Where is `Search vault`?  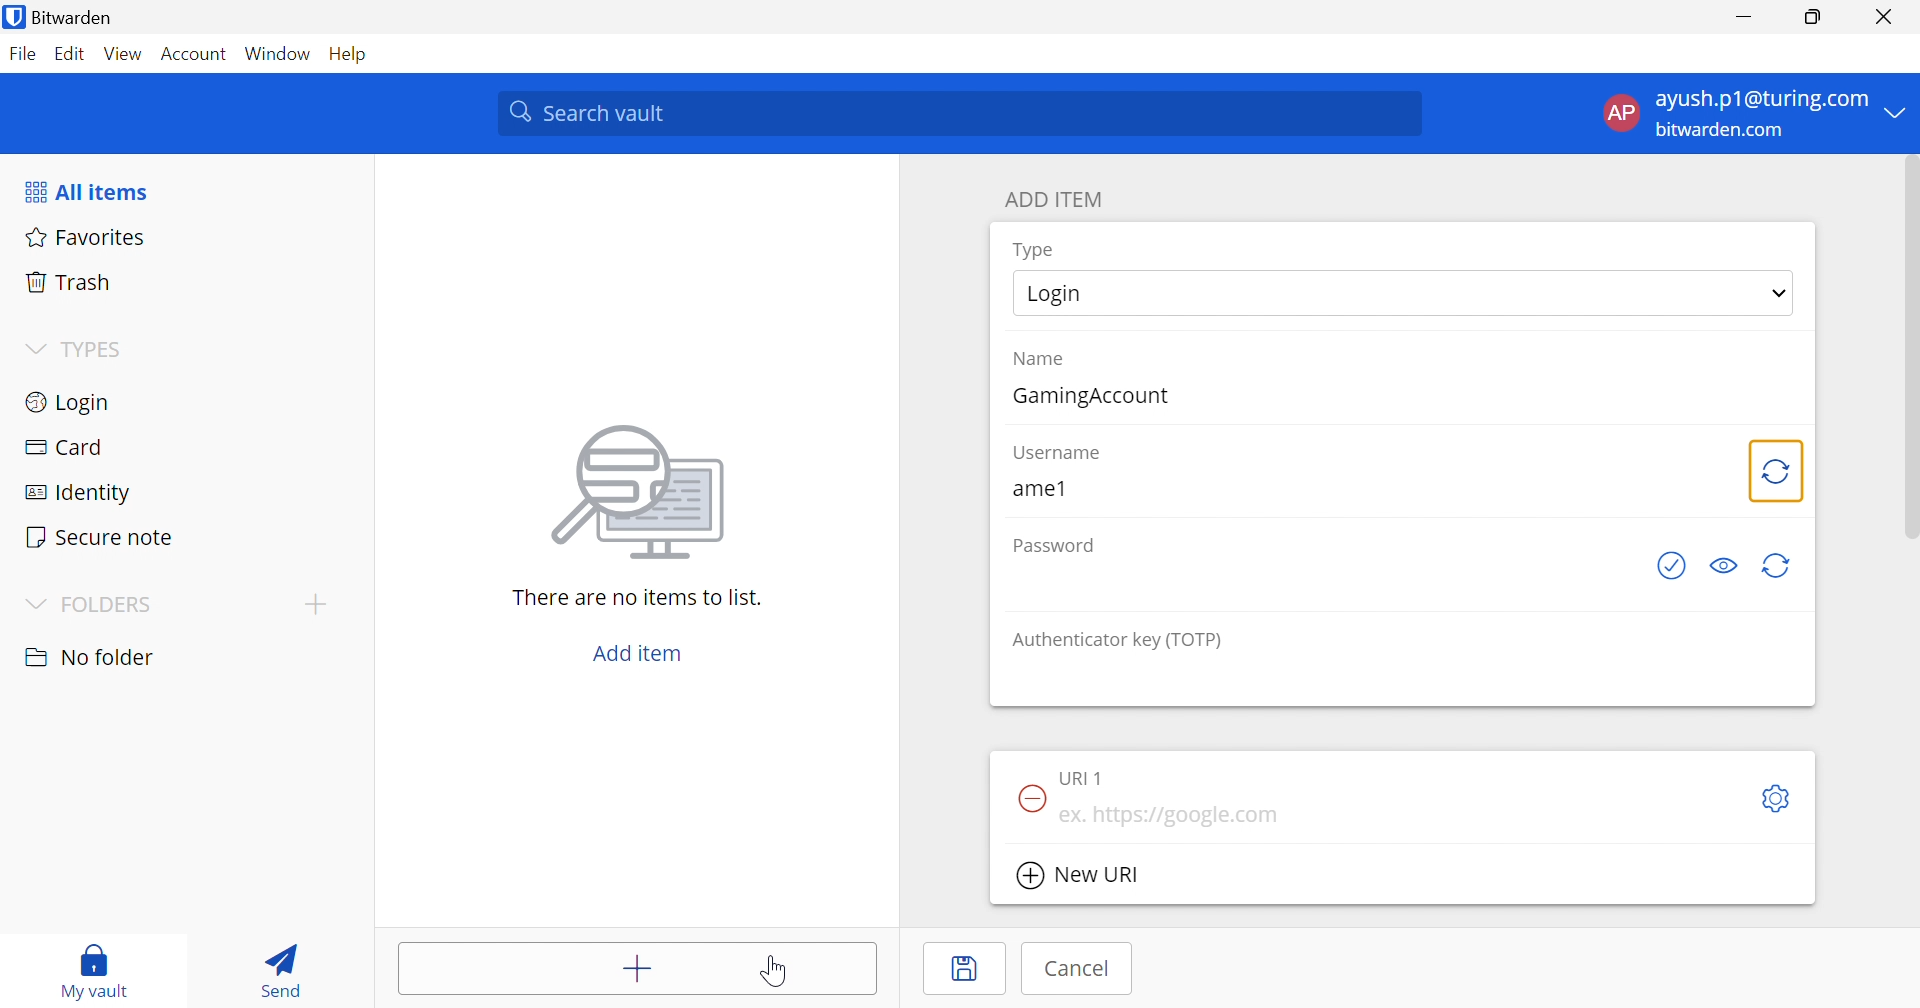 Search vault is located at coordinates (961, 113).